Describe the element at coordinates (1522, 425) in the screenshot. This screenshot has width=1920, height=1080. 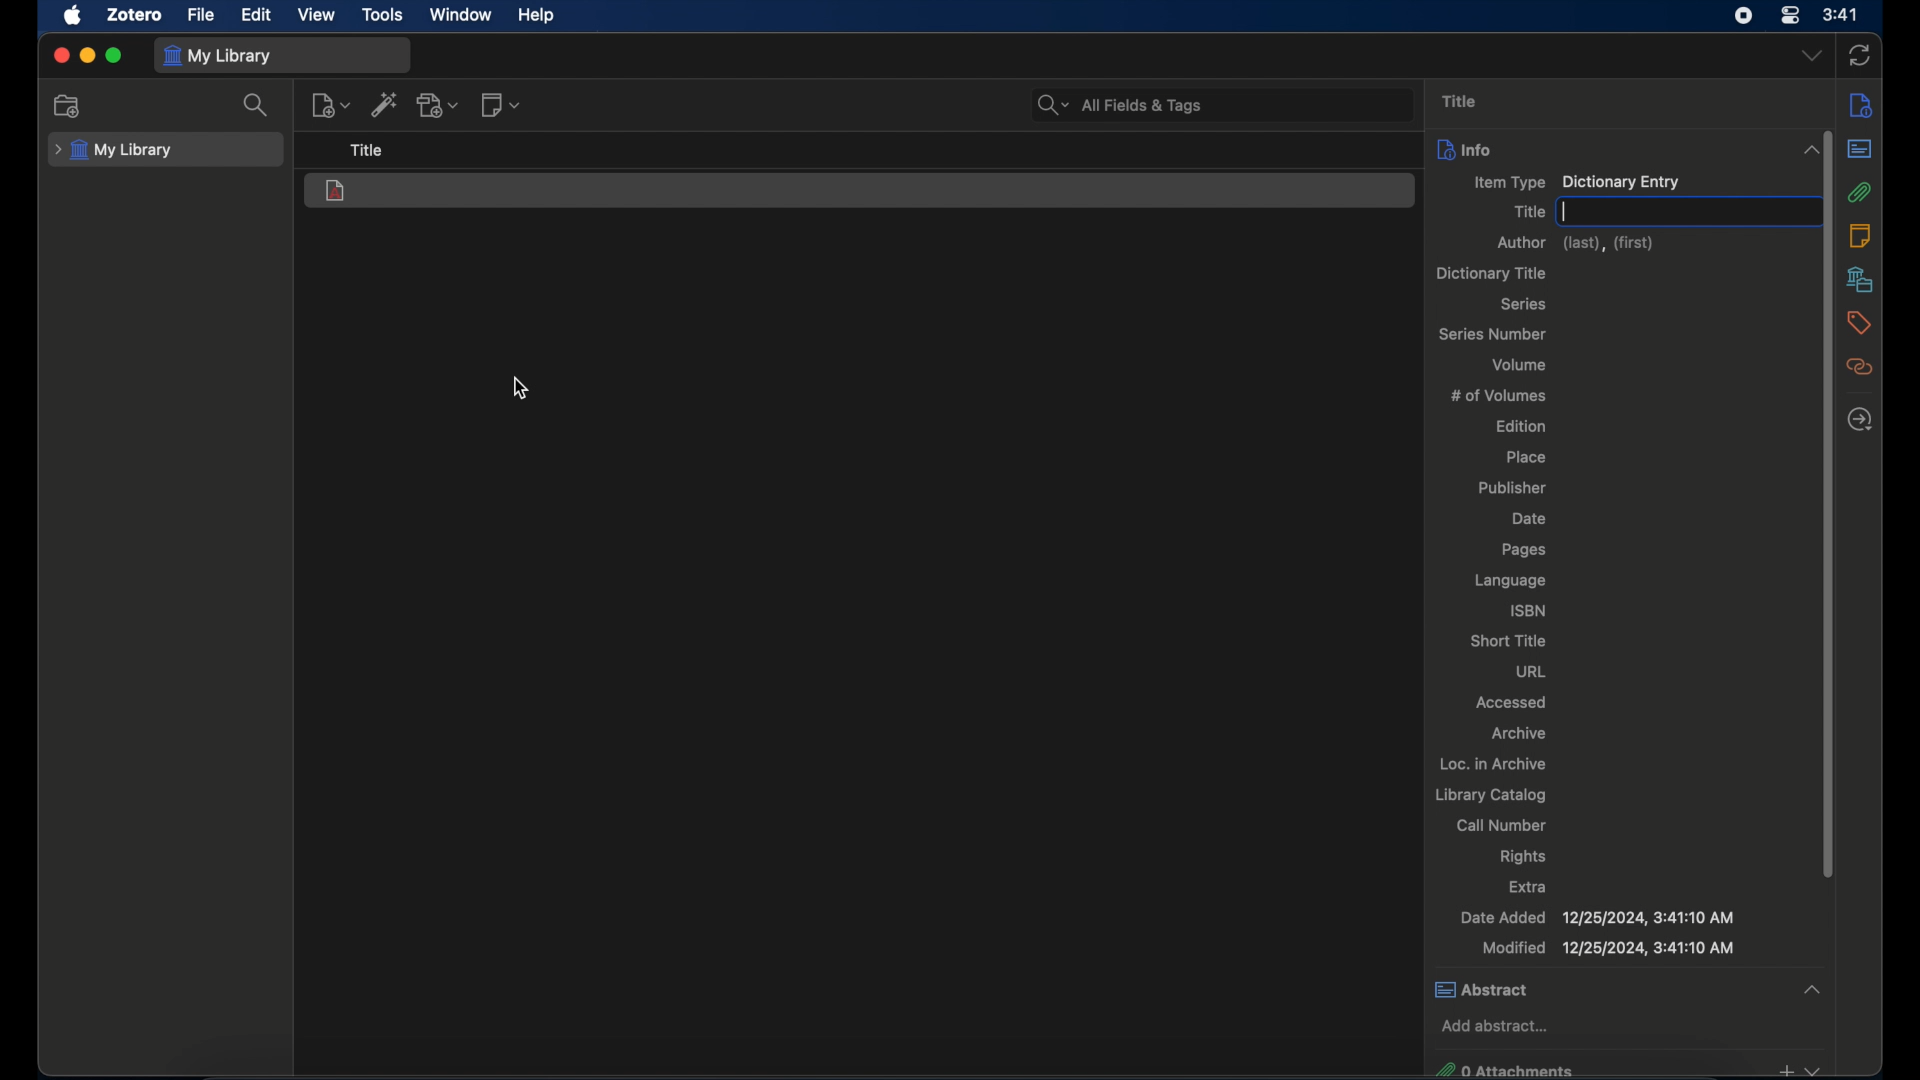
I see `edition` at that location.